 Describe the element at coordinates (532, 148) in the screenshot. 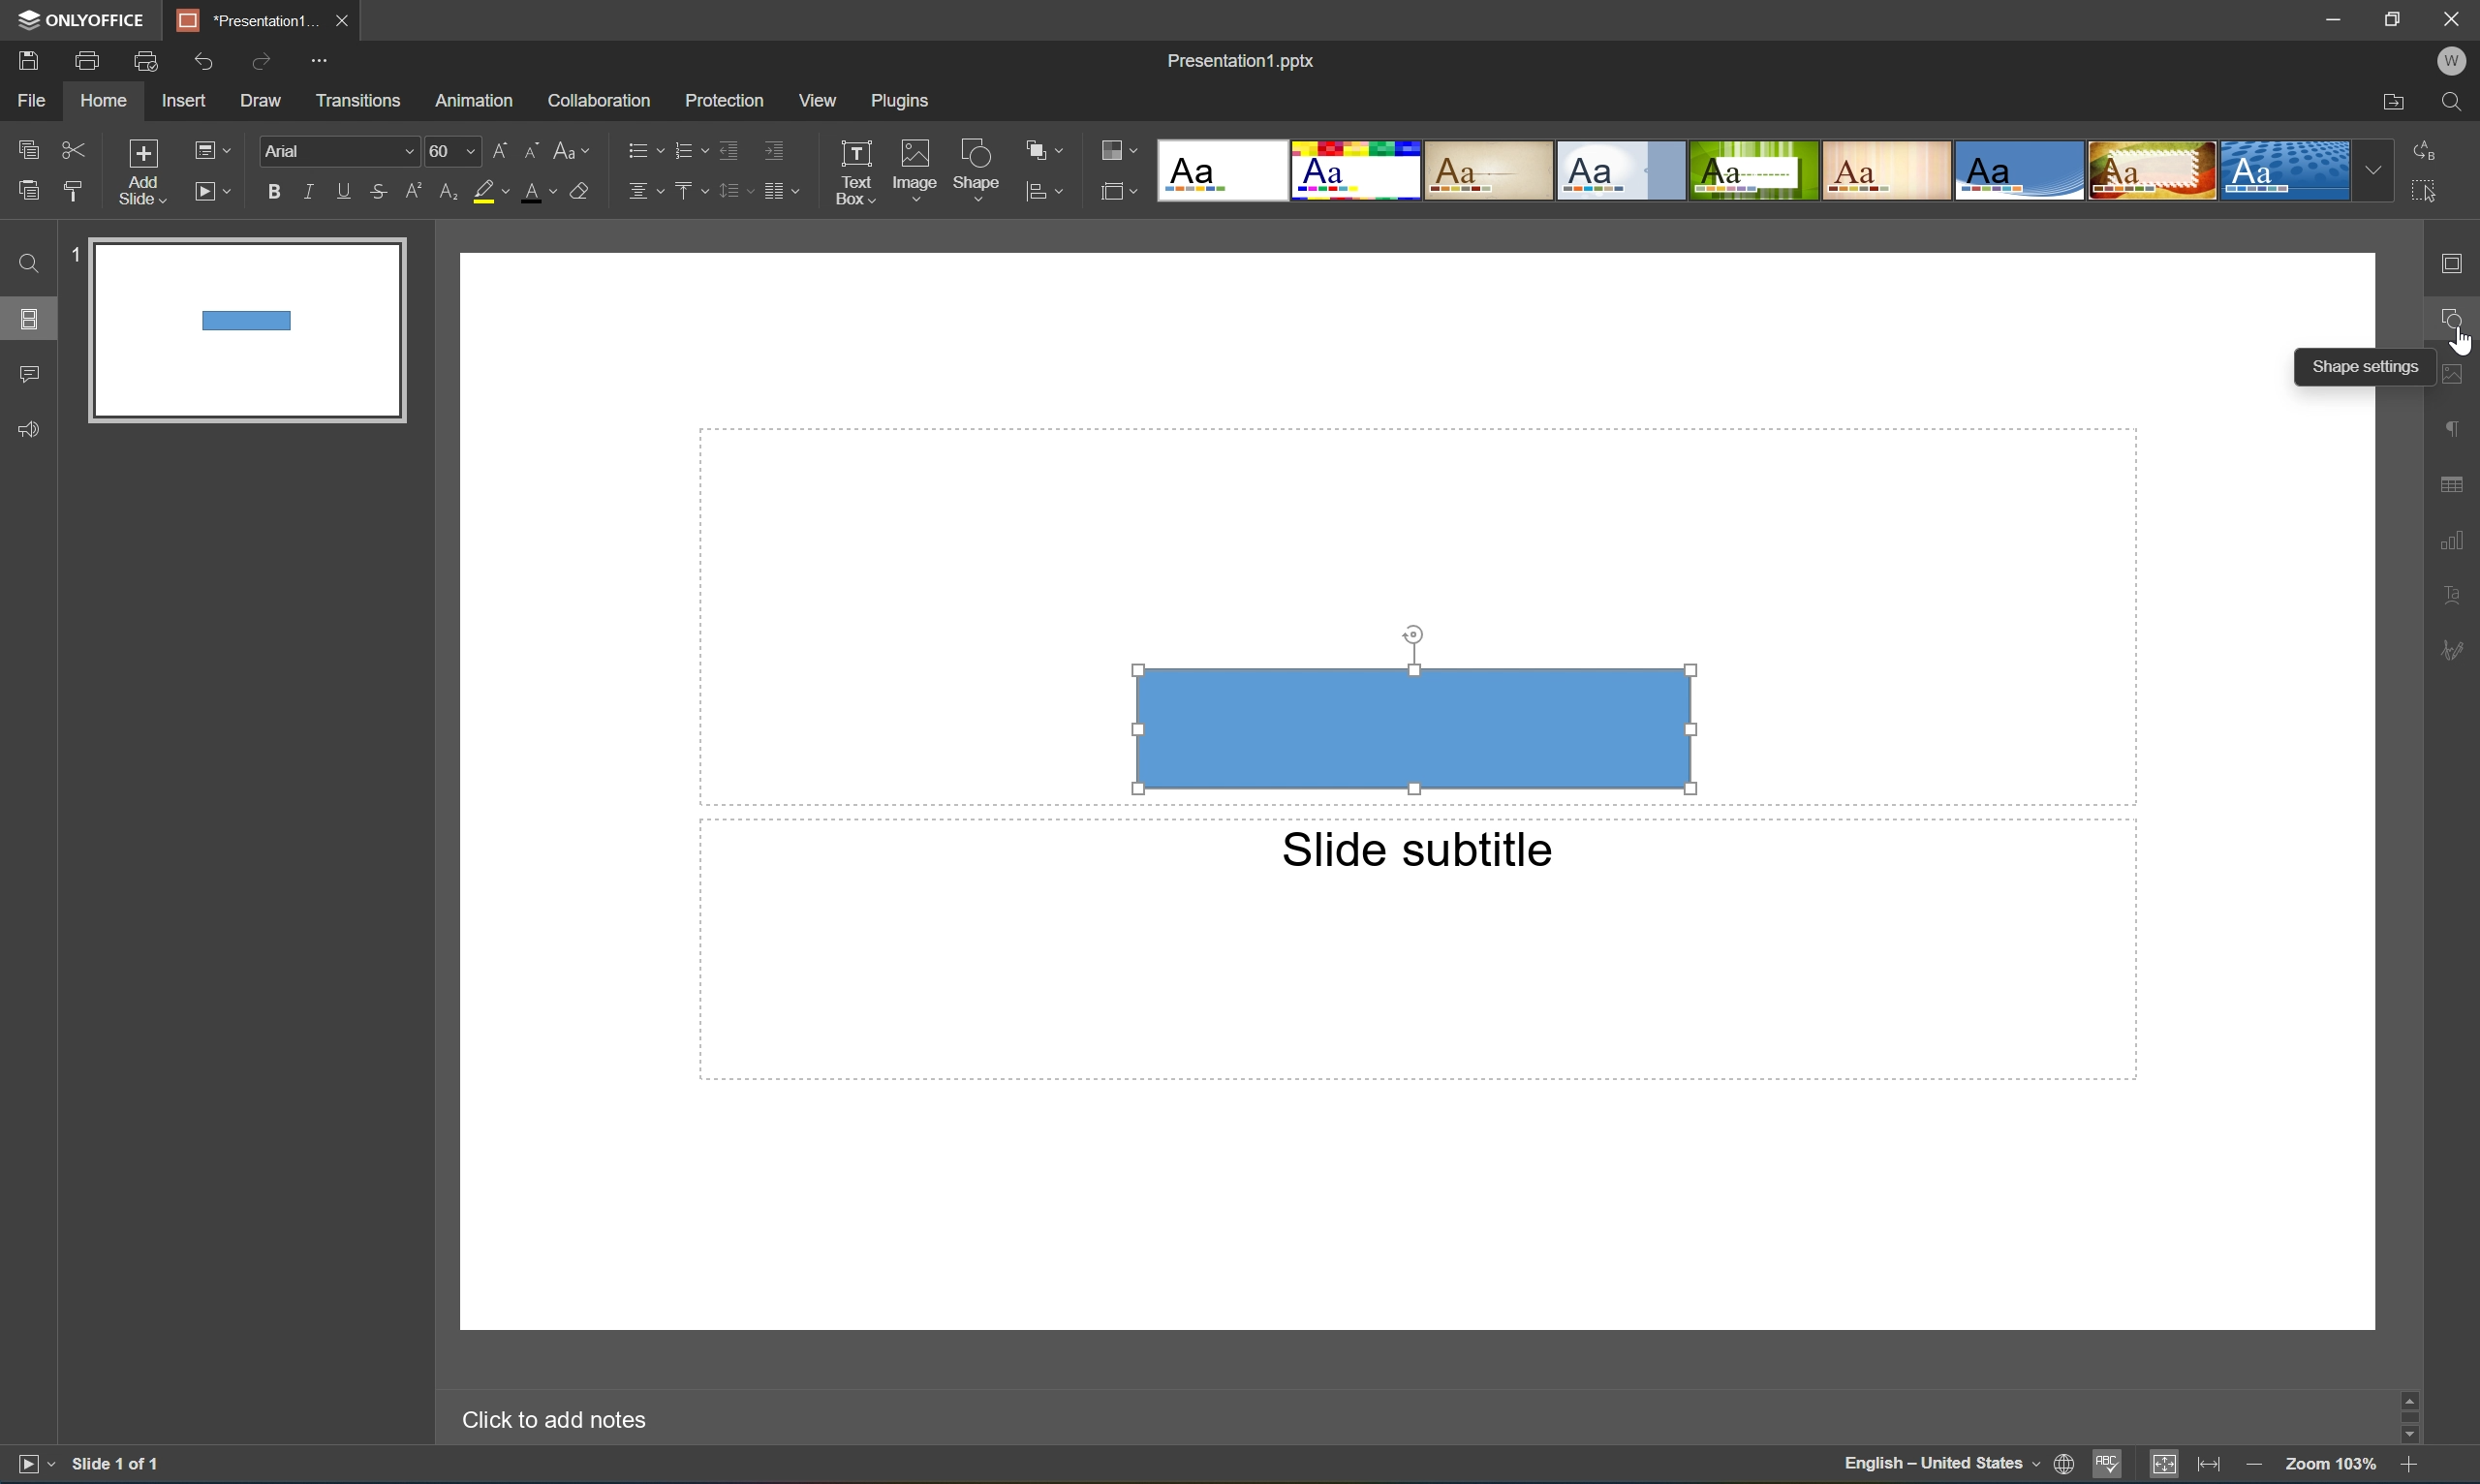

I see `Decrement font size` at that location.